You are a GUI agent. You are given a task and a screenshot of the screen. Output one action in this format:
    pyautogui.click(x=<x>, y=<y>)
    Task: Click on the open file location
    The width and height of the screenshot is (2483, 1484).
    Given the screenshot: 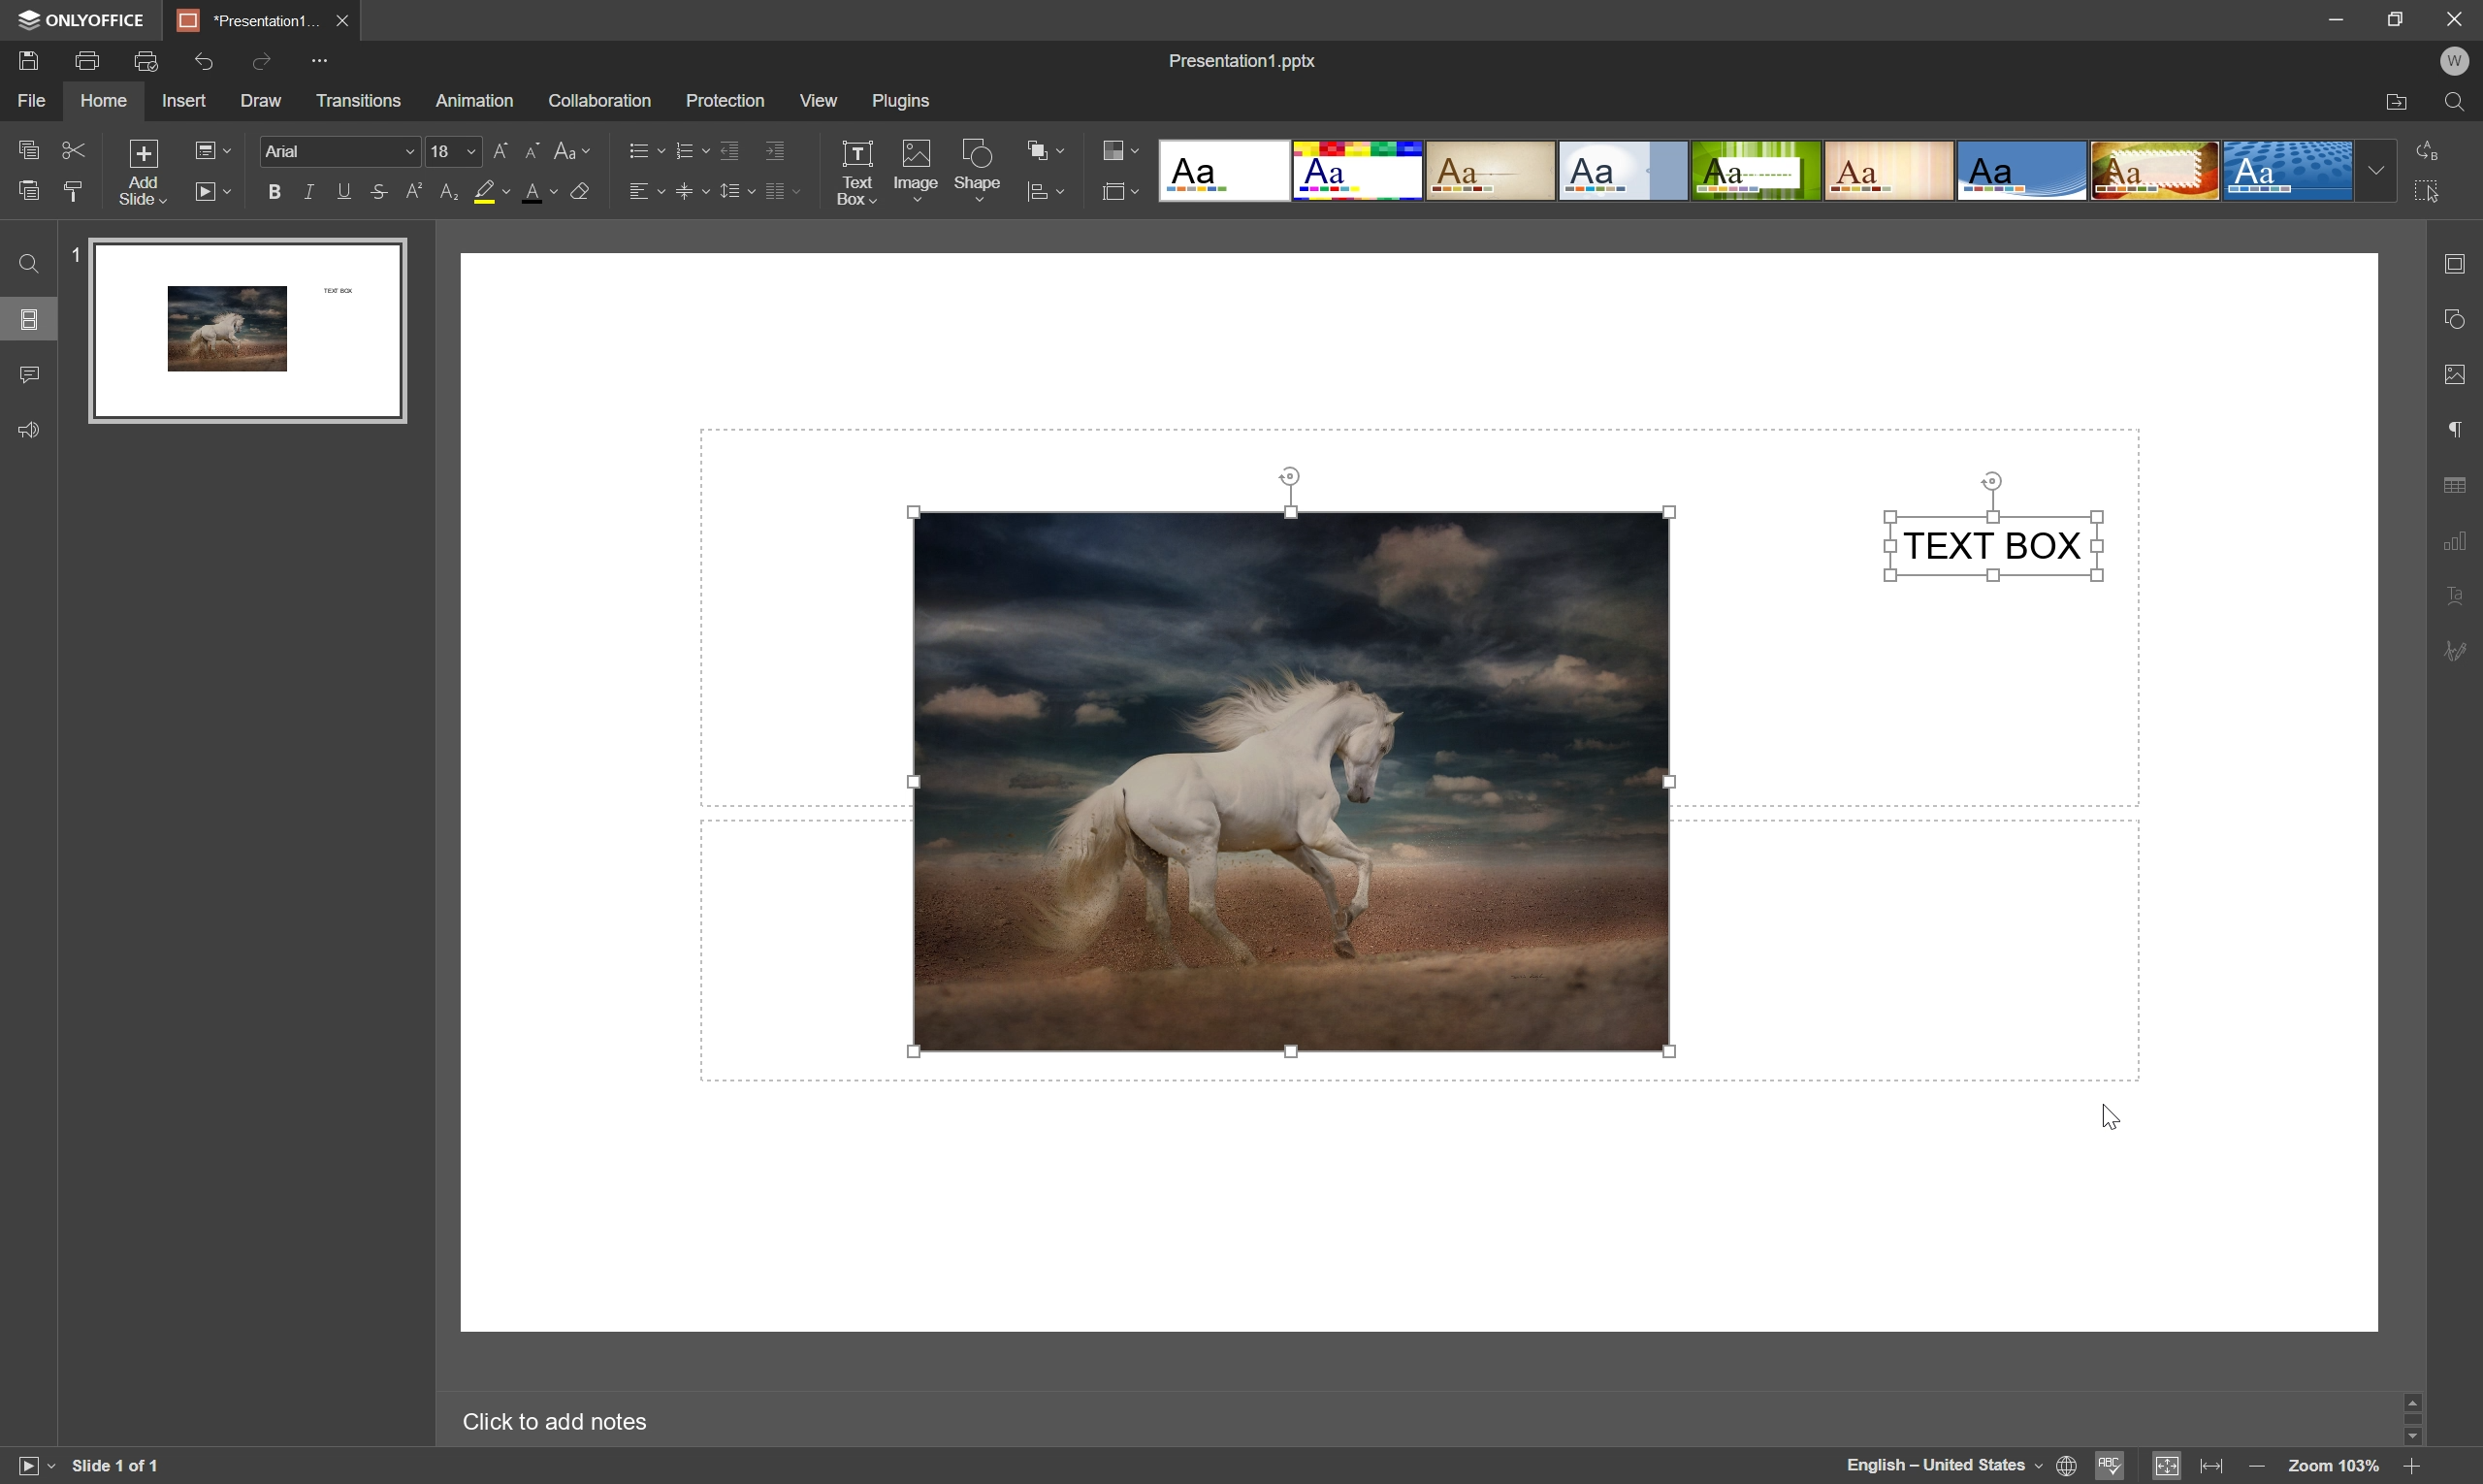 What is the action you would take?
    pyautogui.click(x=2398, y=105)
    